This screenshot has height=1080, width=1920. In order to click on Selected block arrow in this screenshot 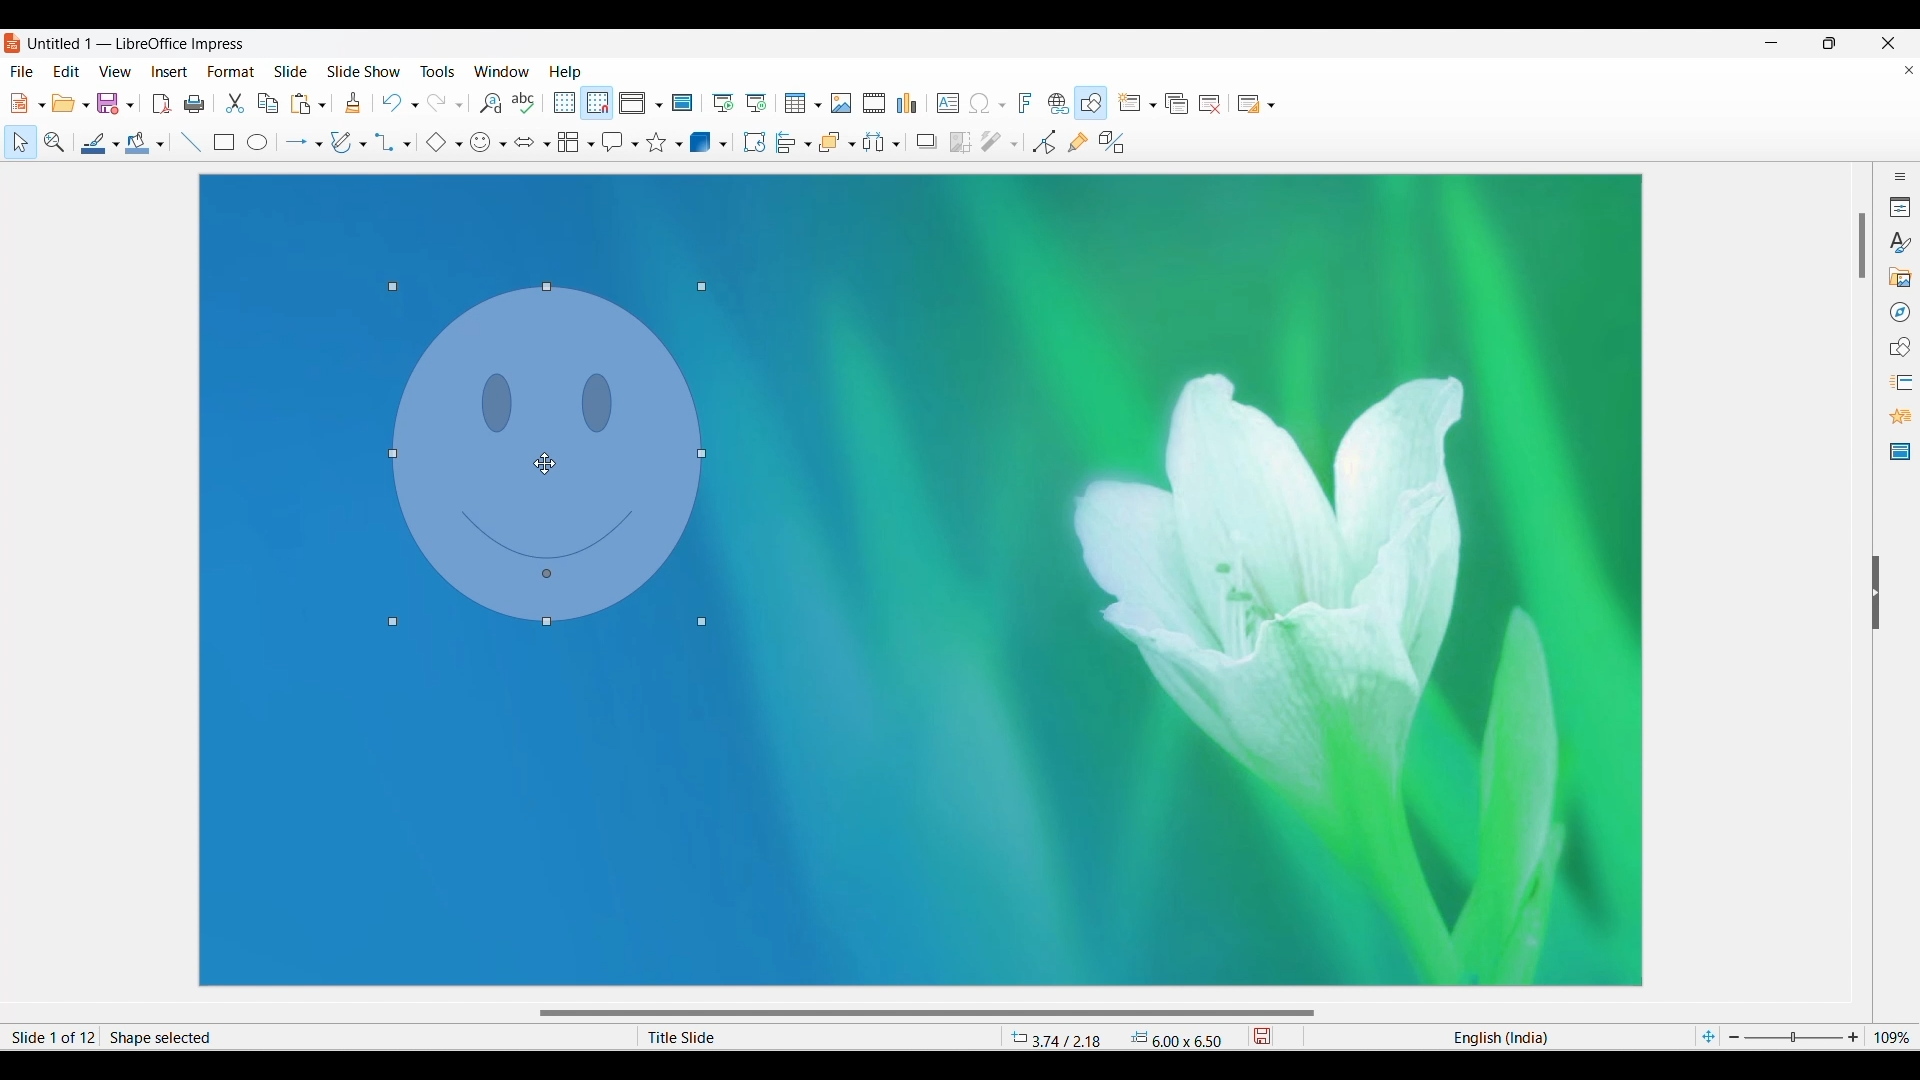, I will do `click(525, 141)`.